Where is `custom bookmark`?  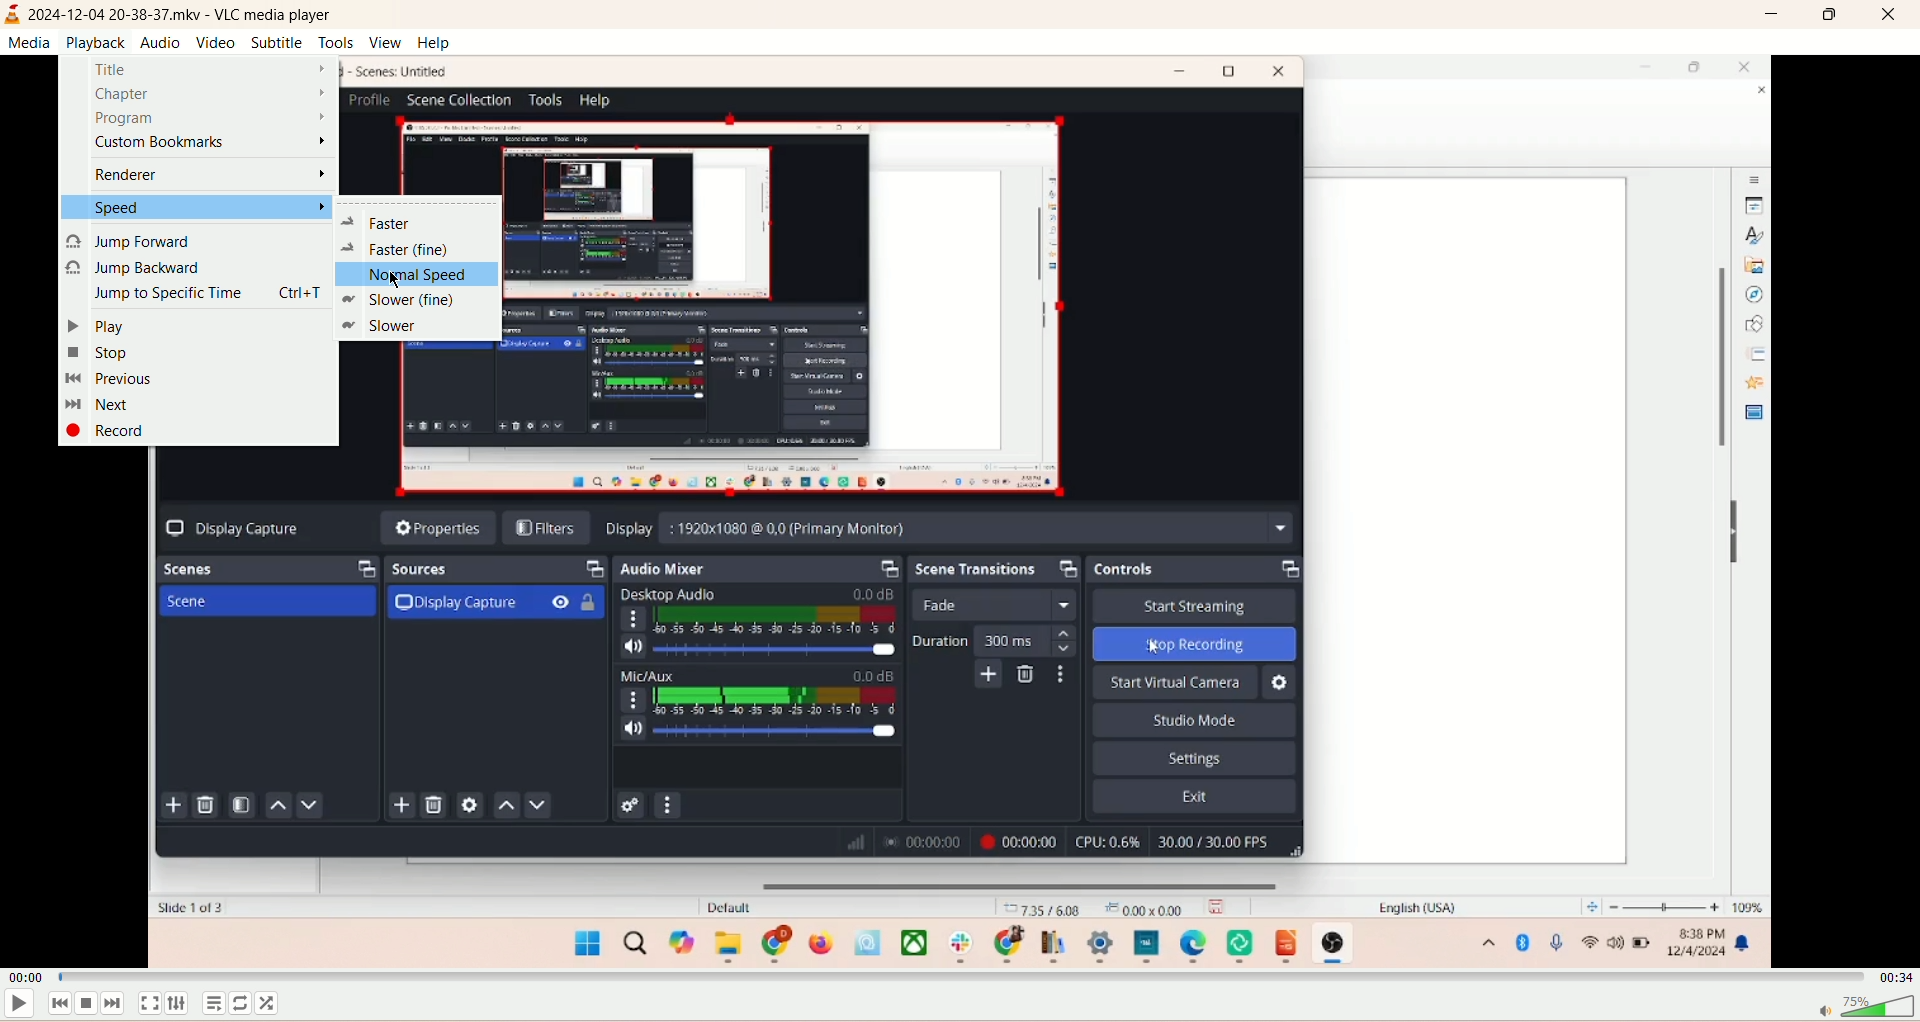
custom bookmark is located at coordinates (204, 140).